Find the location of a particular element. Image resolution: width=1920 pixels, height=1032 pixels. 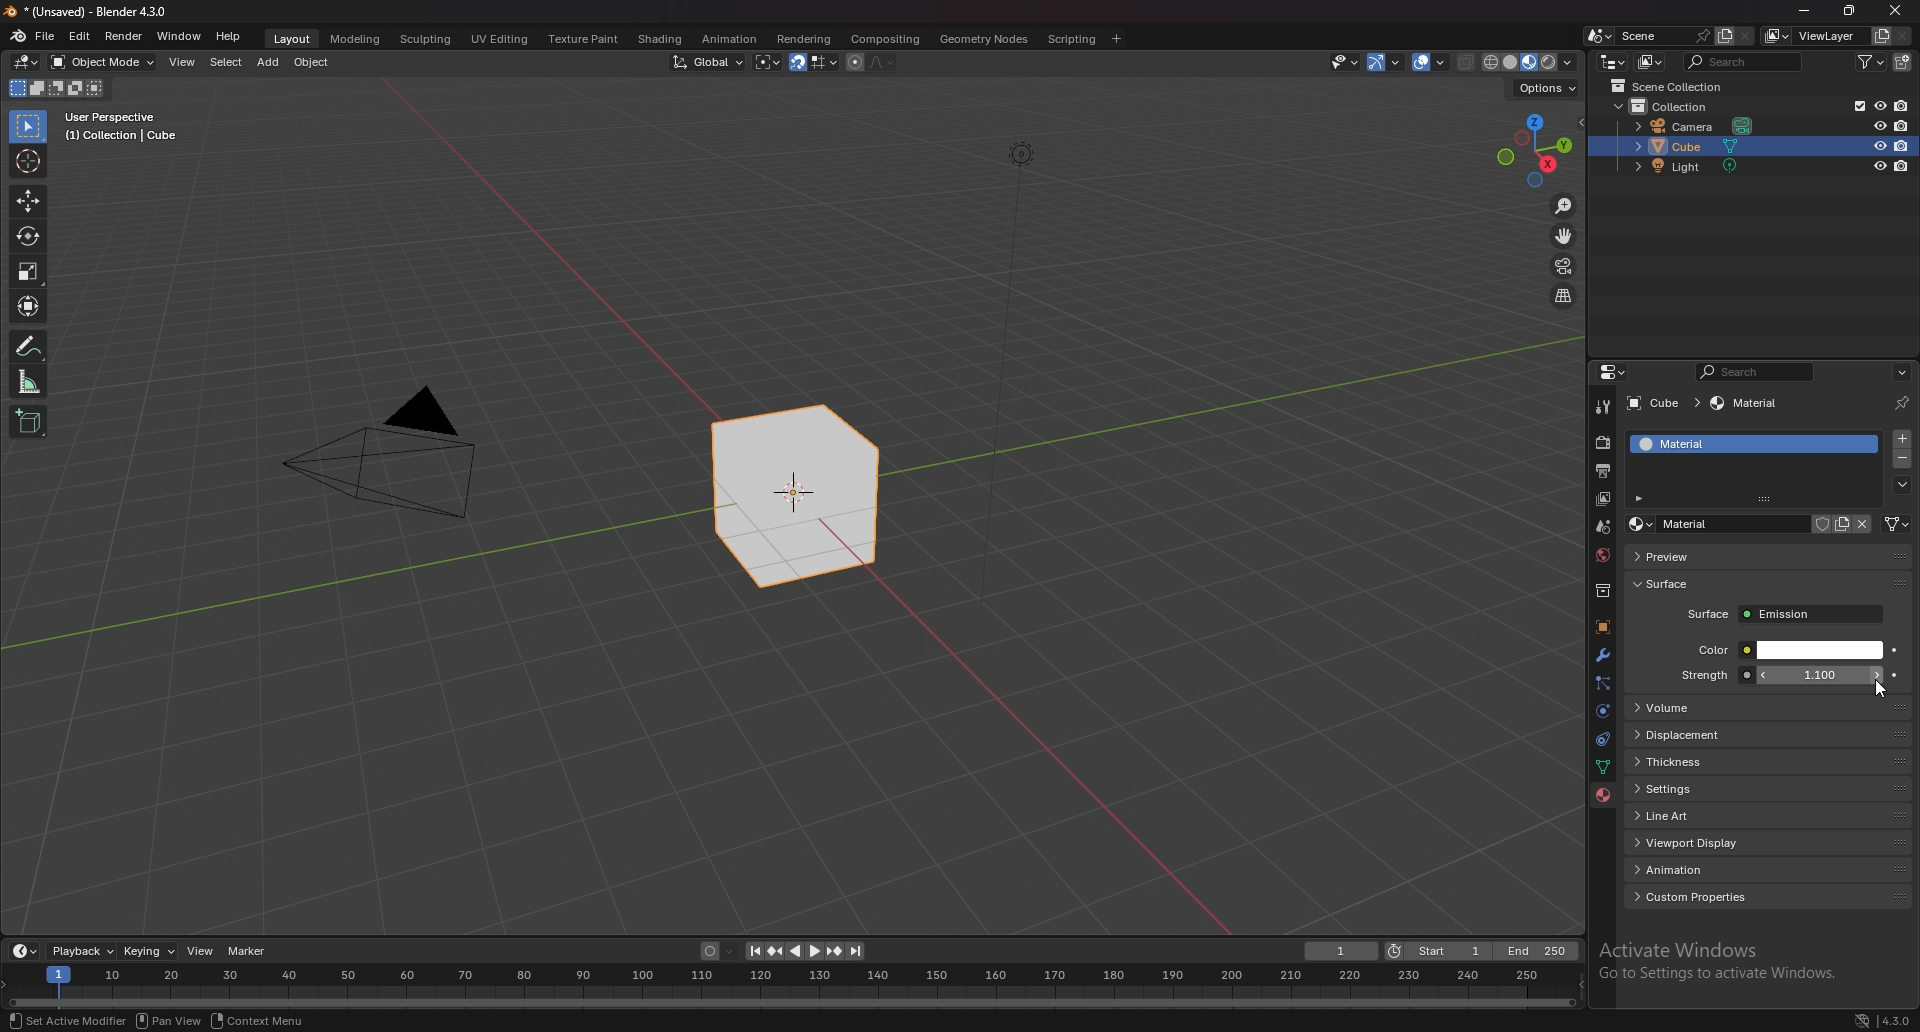

camera is located at coordinates (1697, 127).